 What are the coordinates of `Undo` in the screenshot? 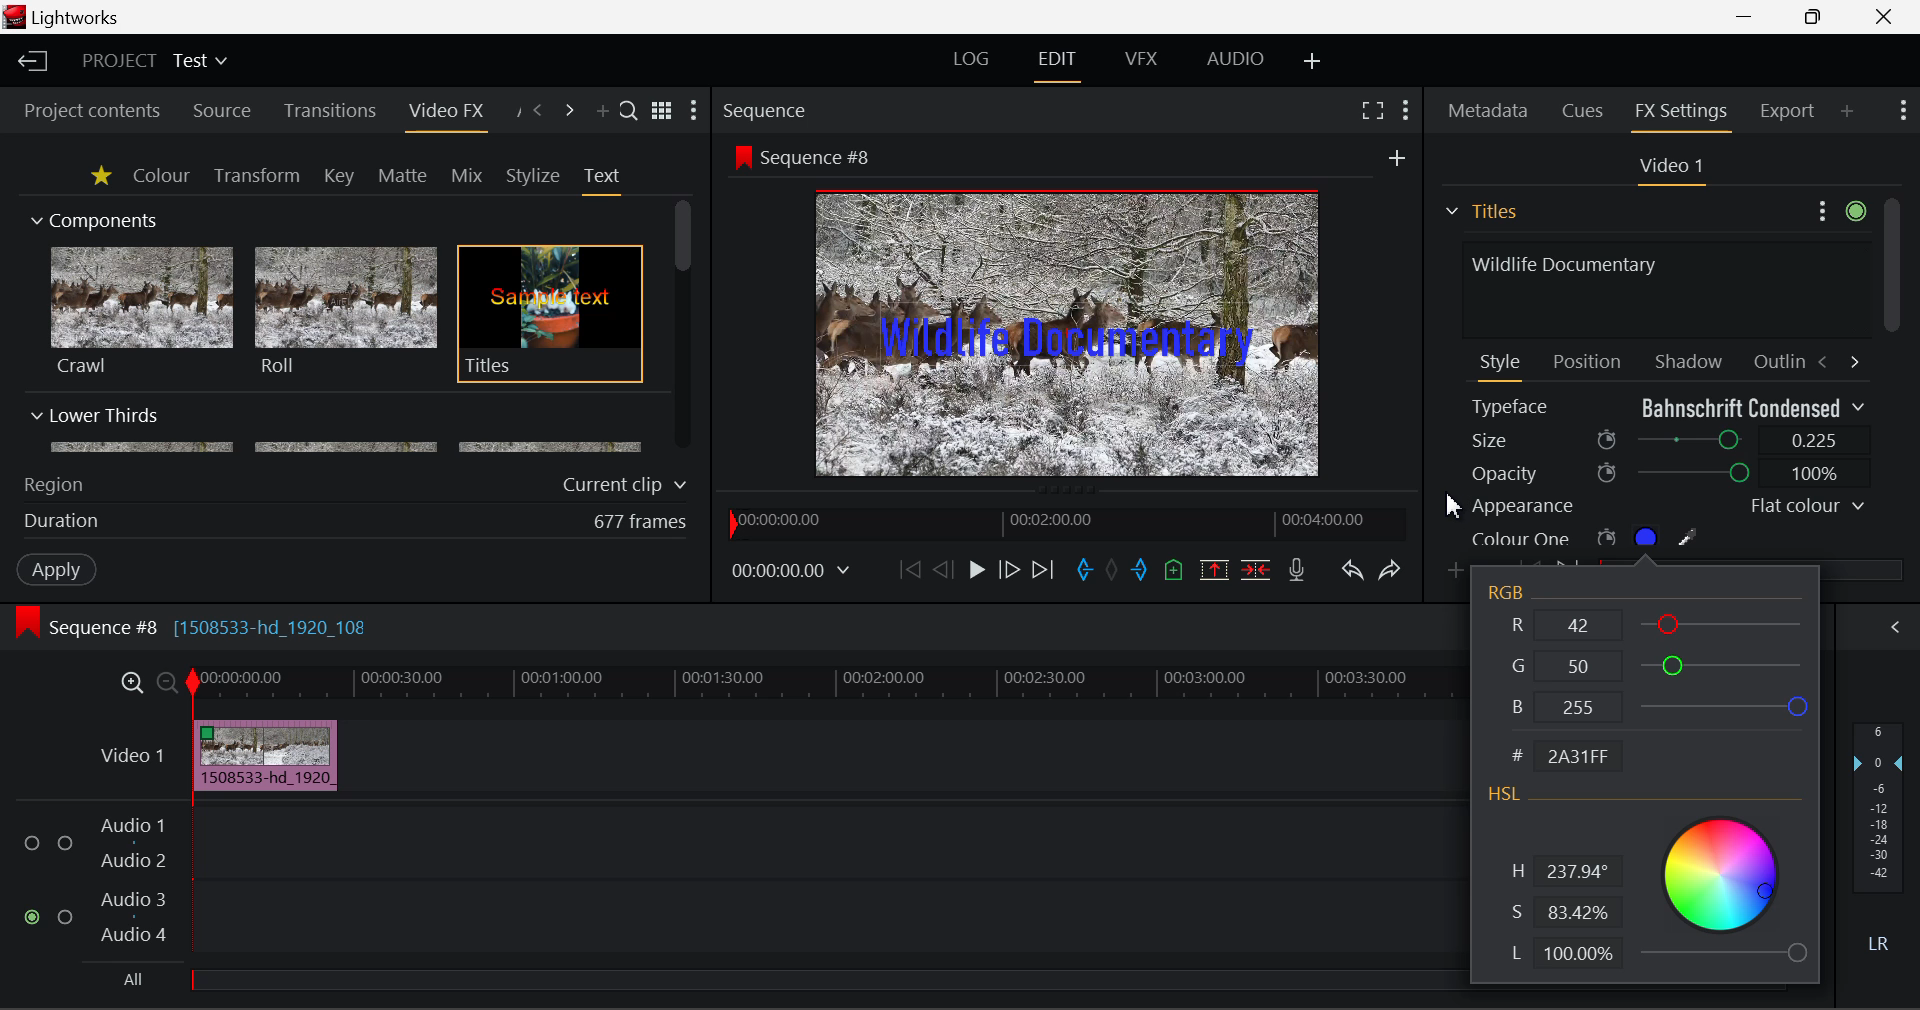 It's located at (1352, 572).